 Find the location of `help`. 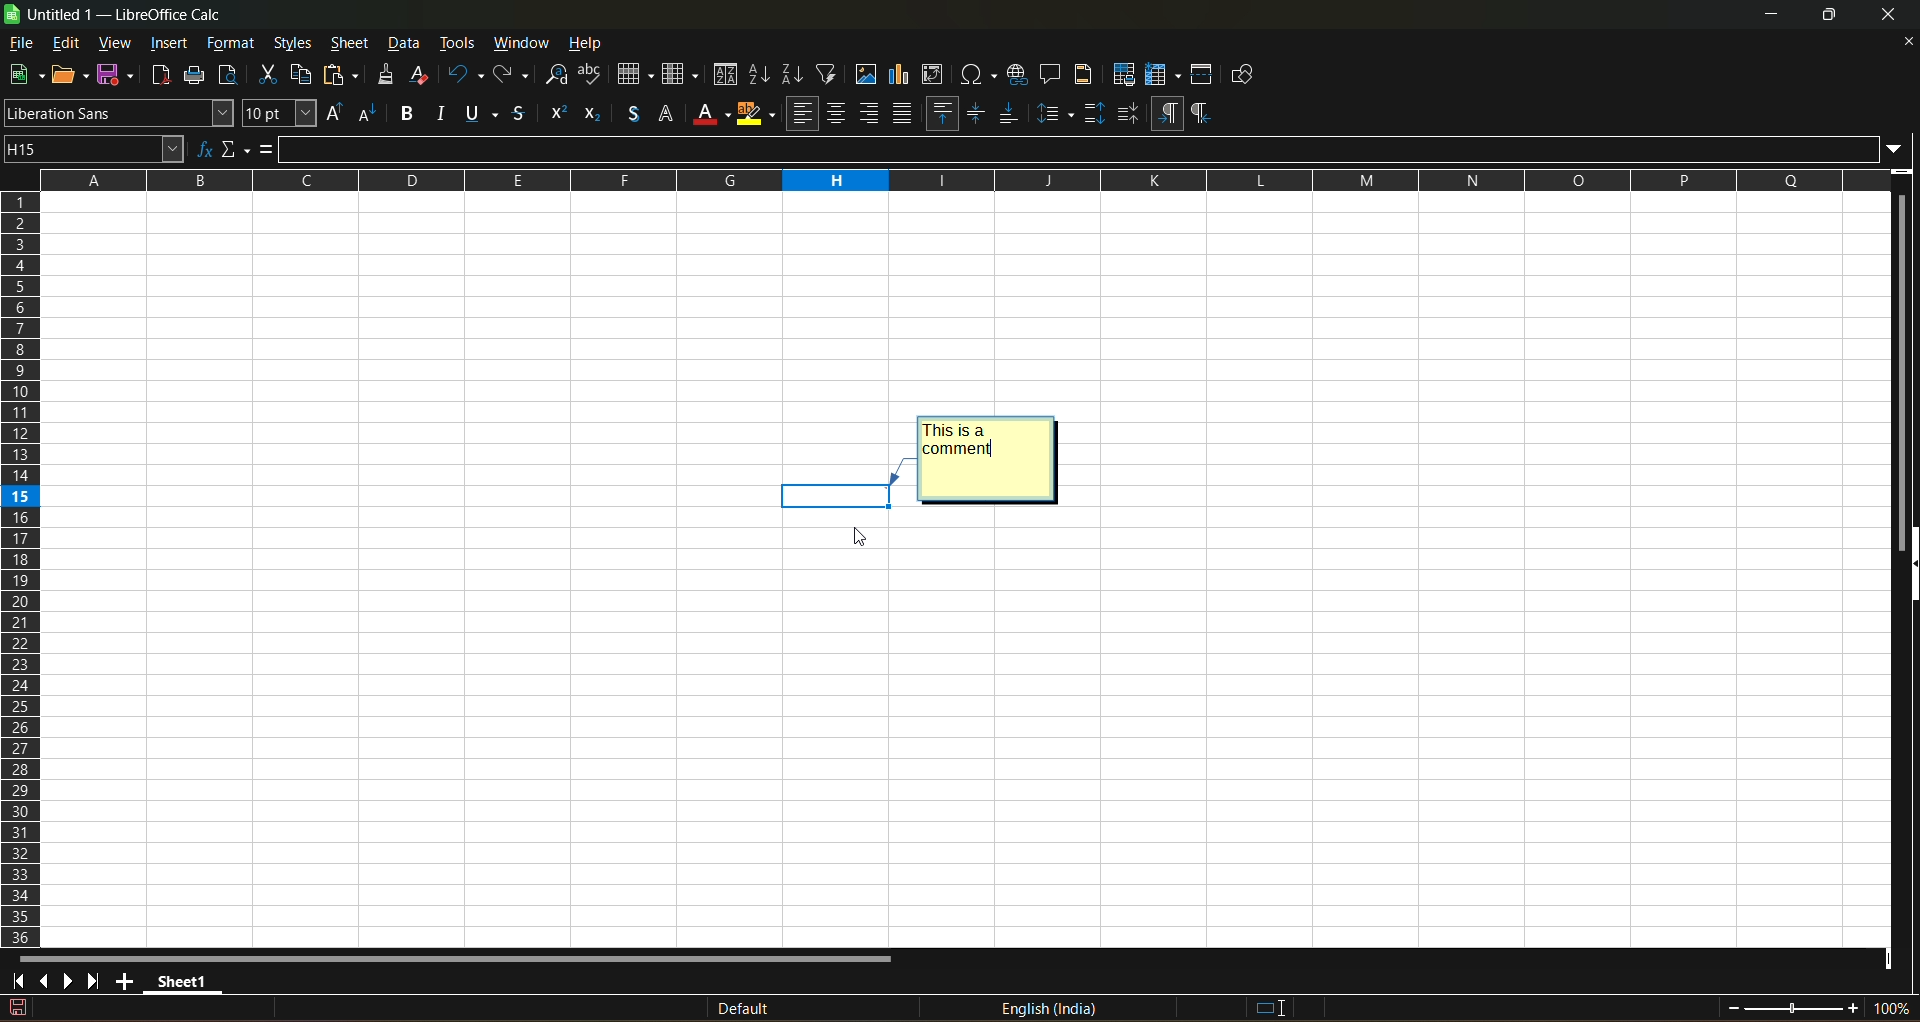

help is located at coordinates (587, 44).